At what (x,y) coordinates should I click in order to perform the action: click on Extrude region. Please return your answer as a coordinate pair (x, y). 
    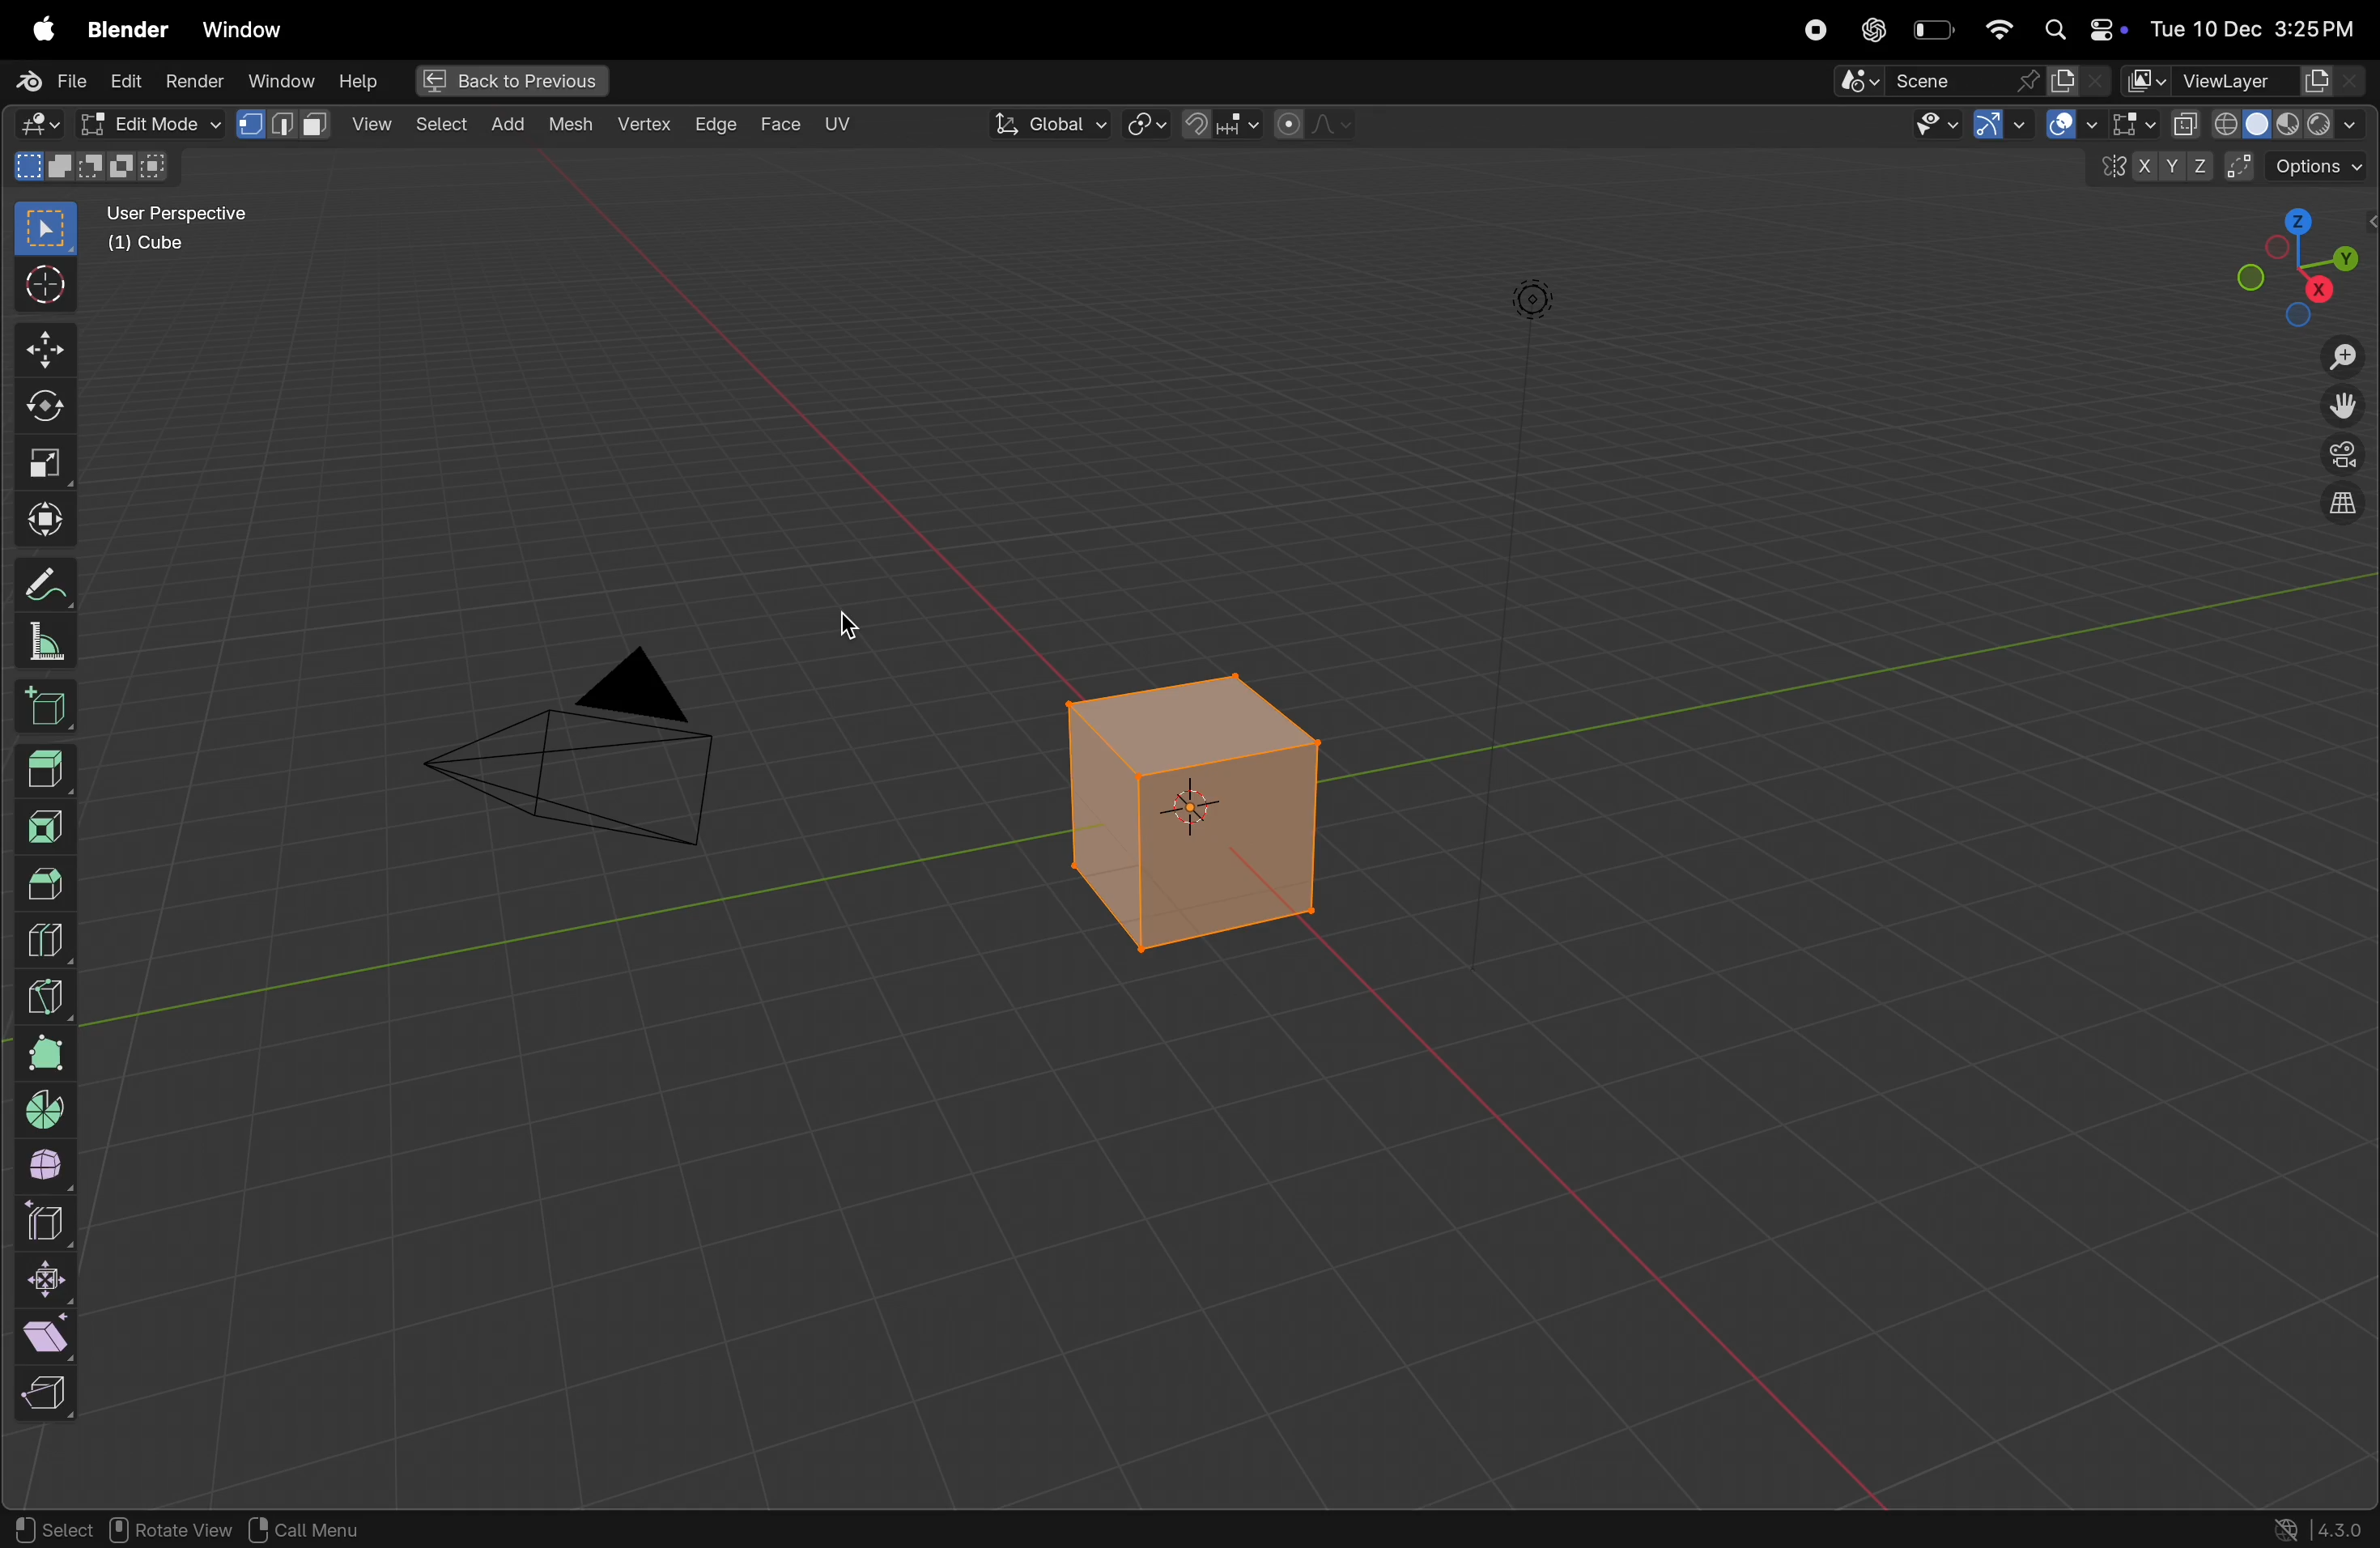
    Looking at the image, I should click on (47, 770).